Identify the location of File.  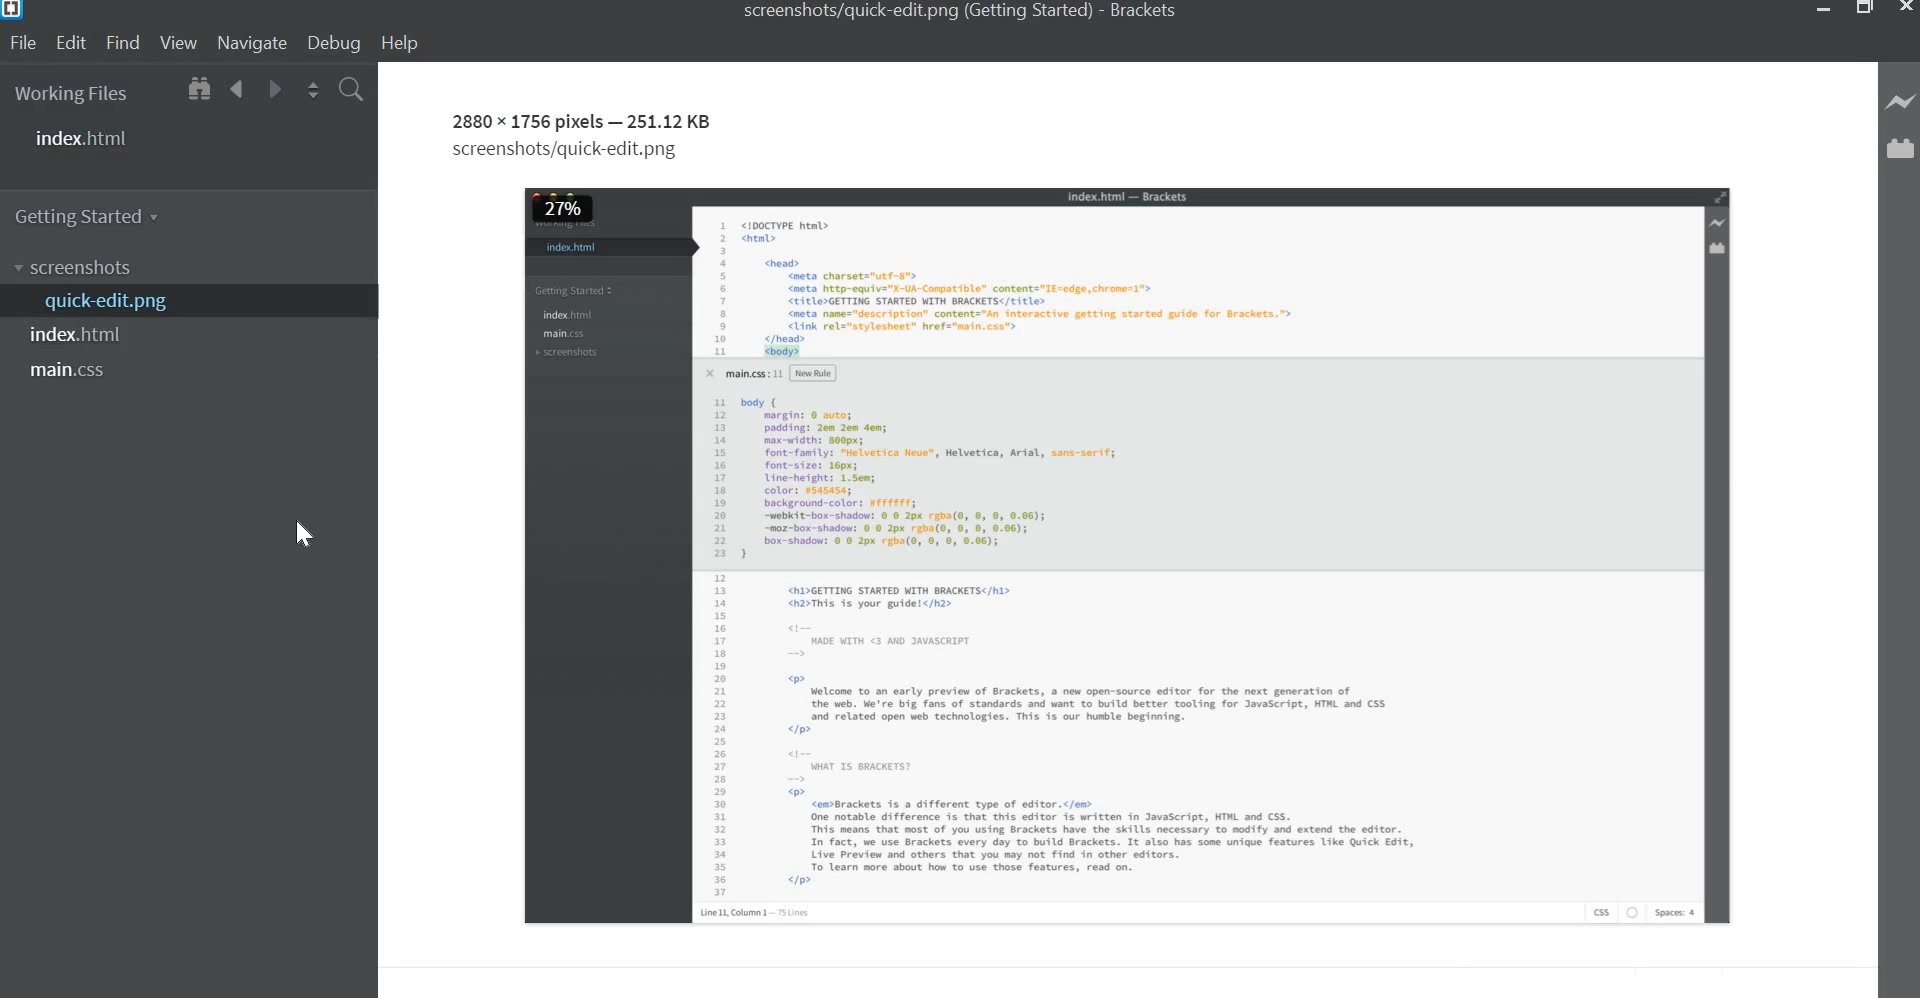
(25, 43).